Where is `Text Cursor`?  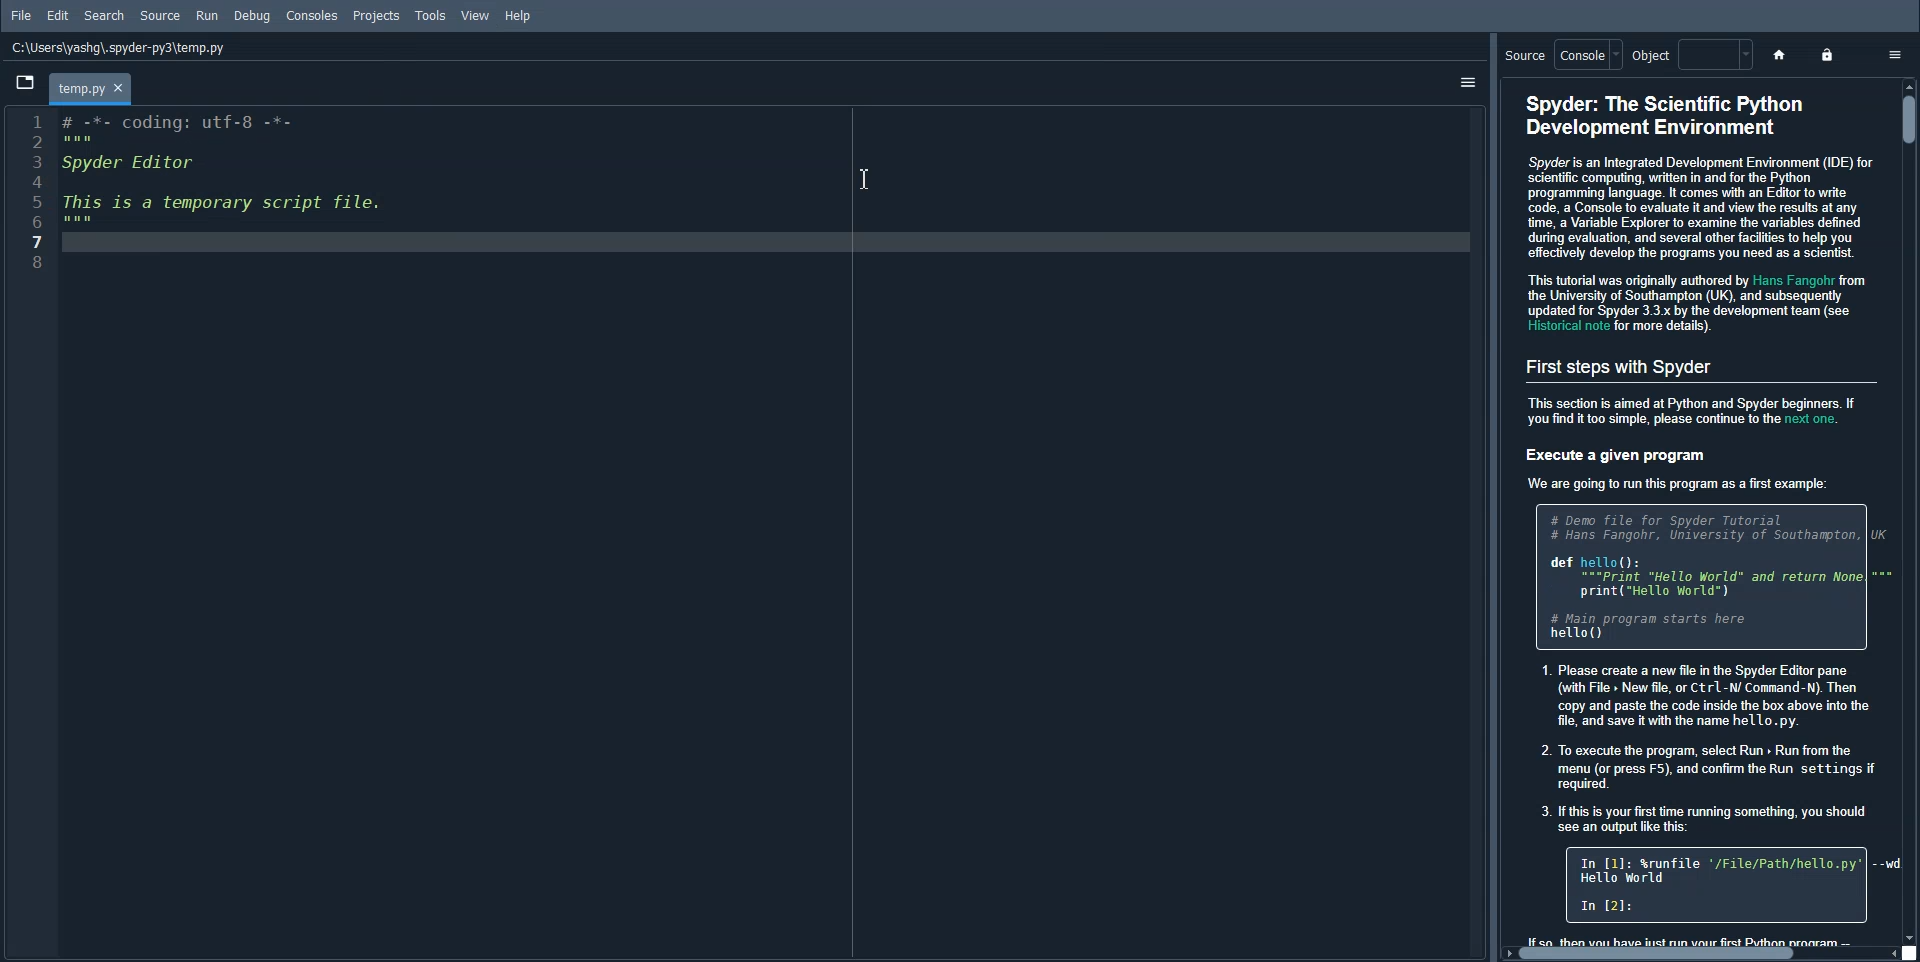
Text Cursor is located at coordinates (862, 175).